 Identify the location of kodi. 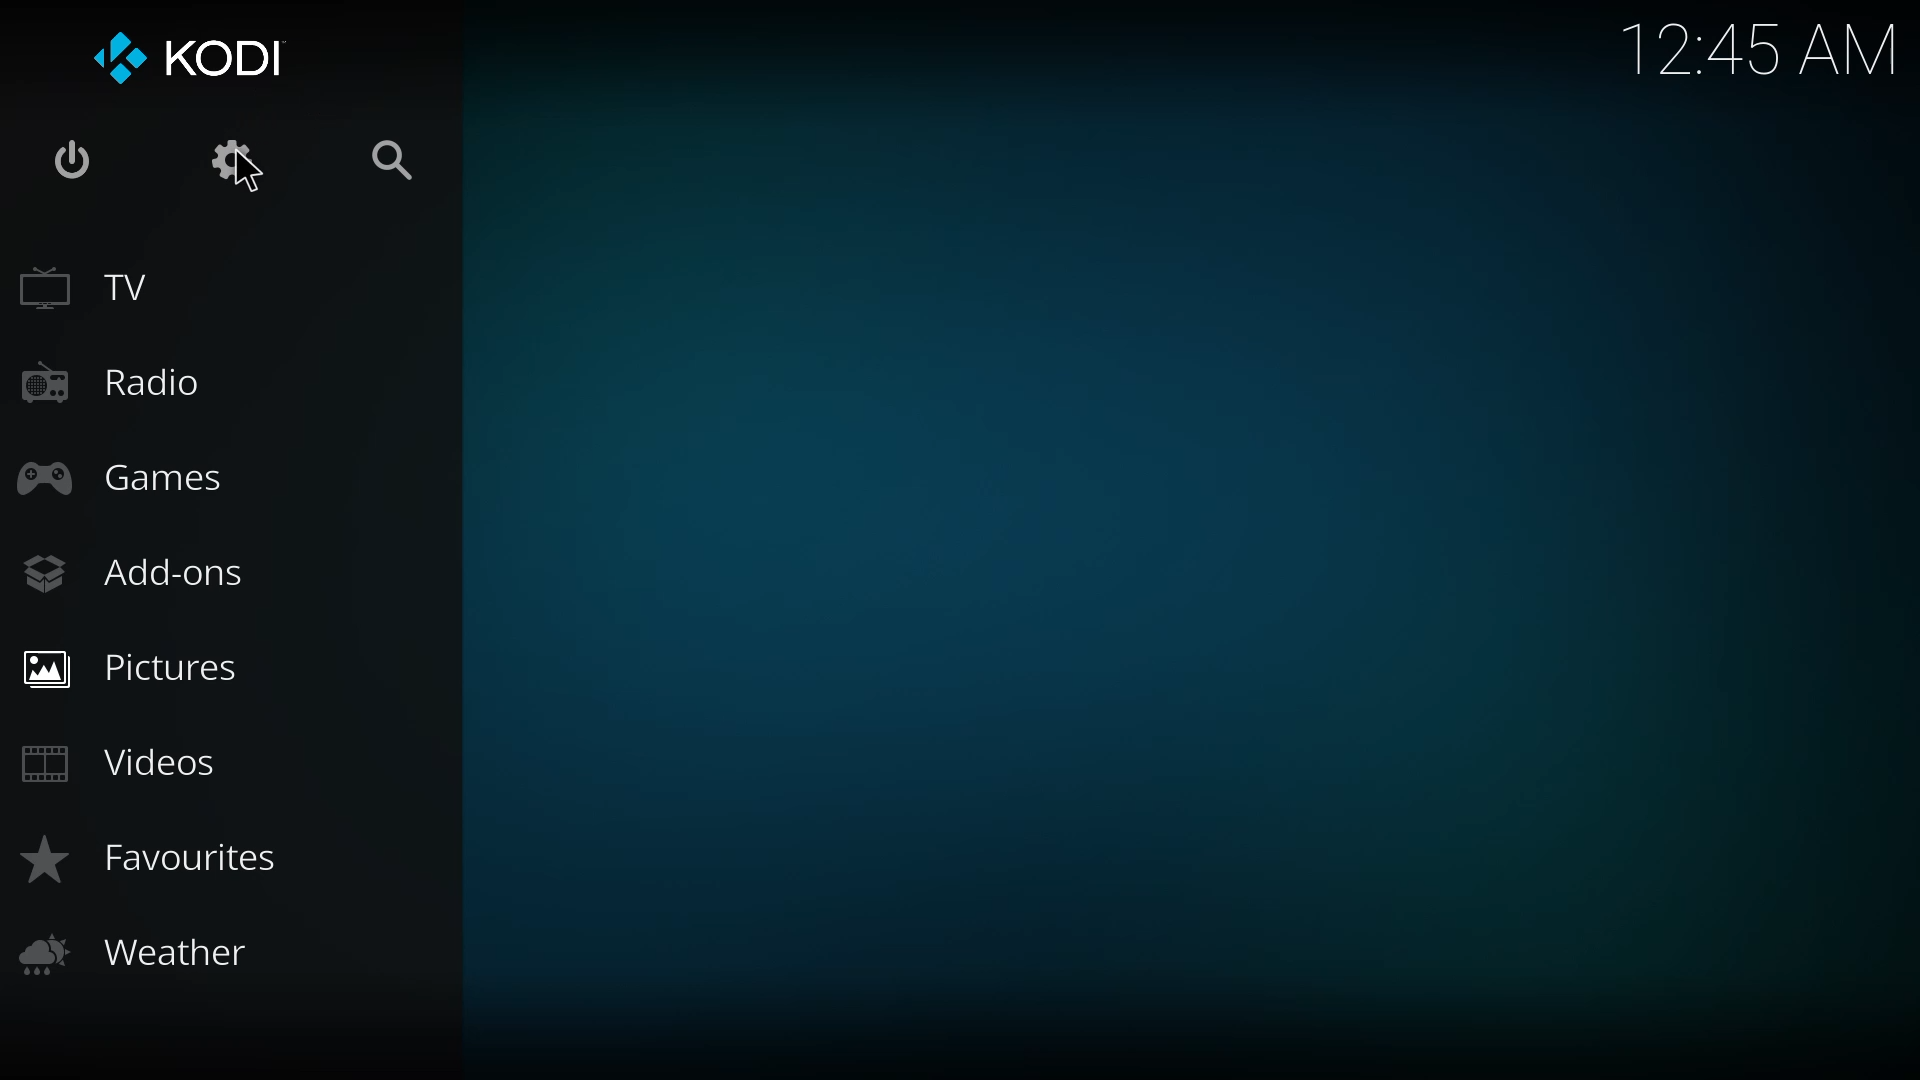
(201, 57).